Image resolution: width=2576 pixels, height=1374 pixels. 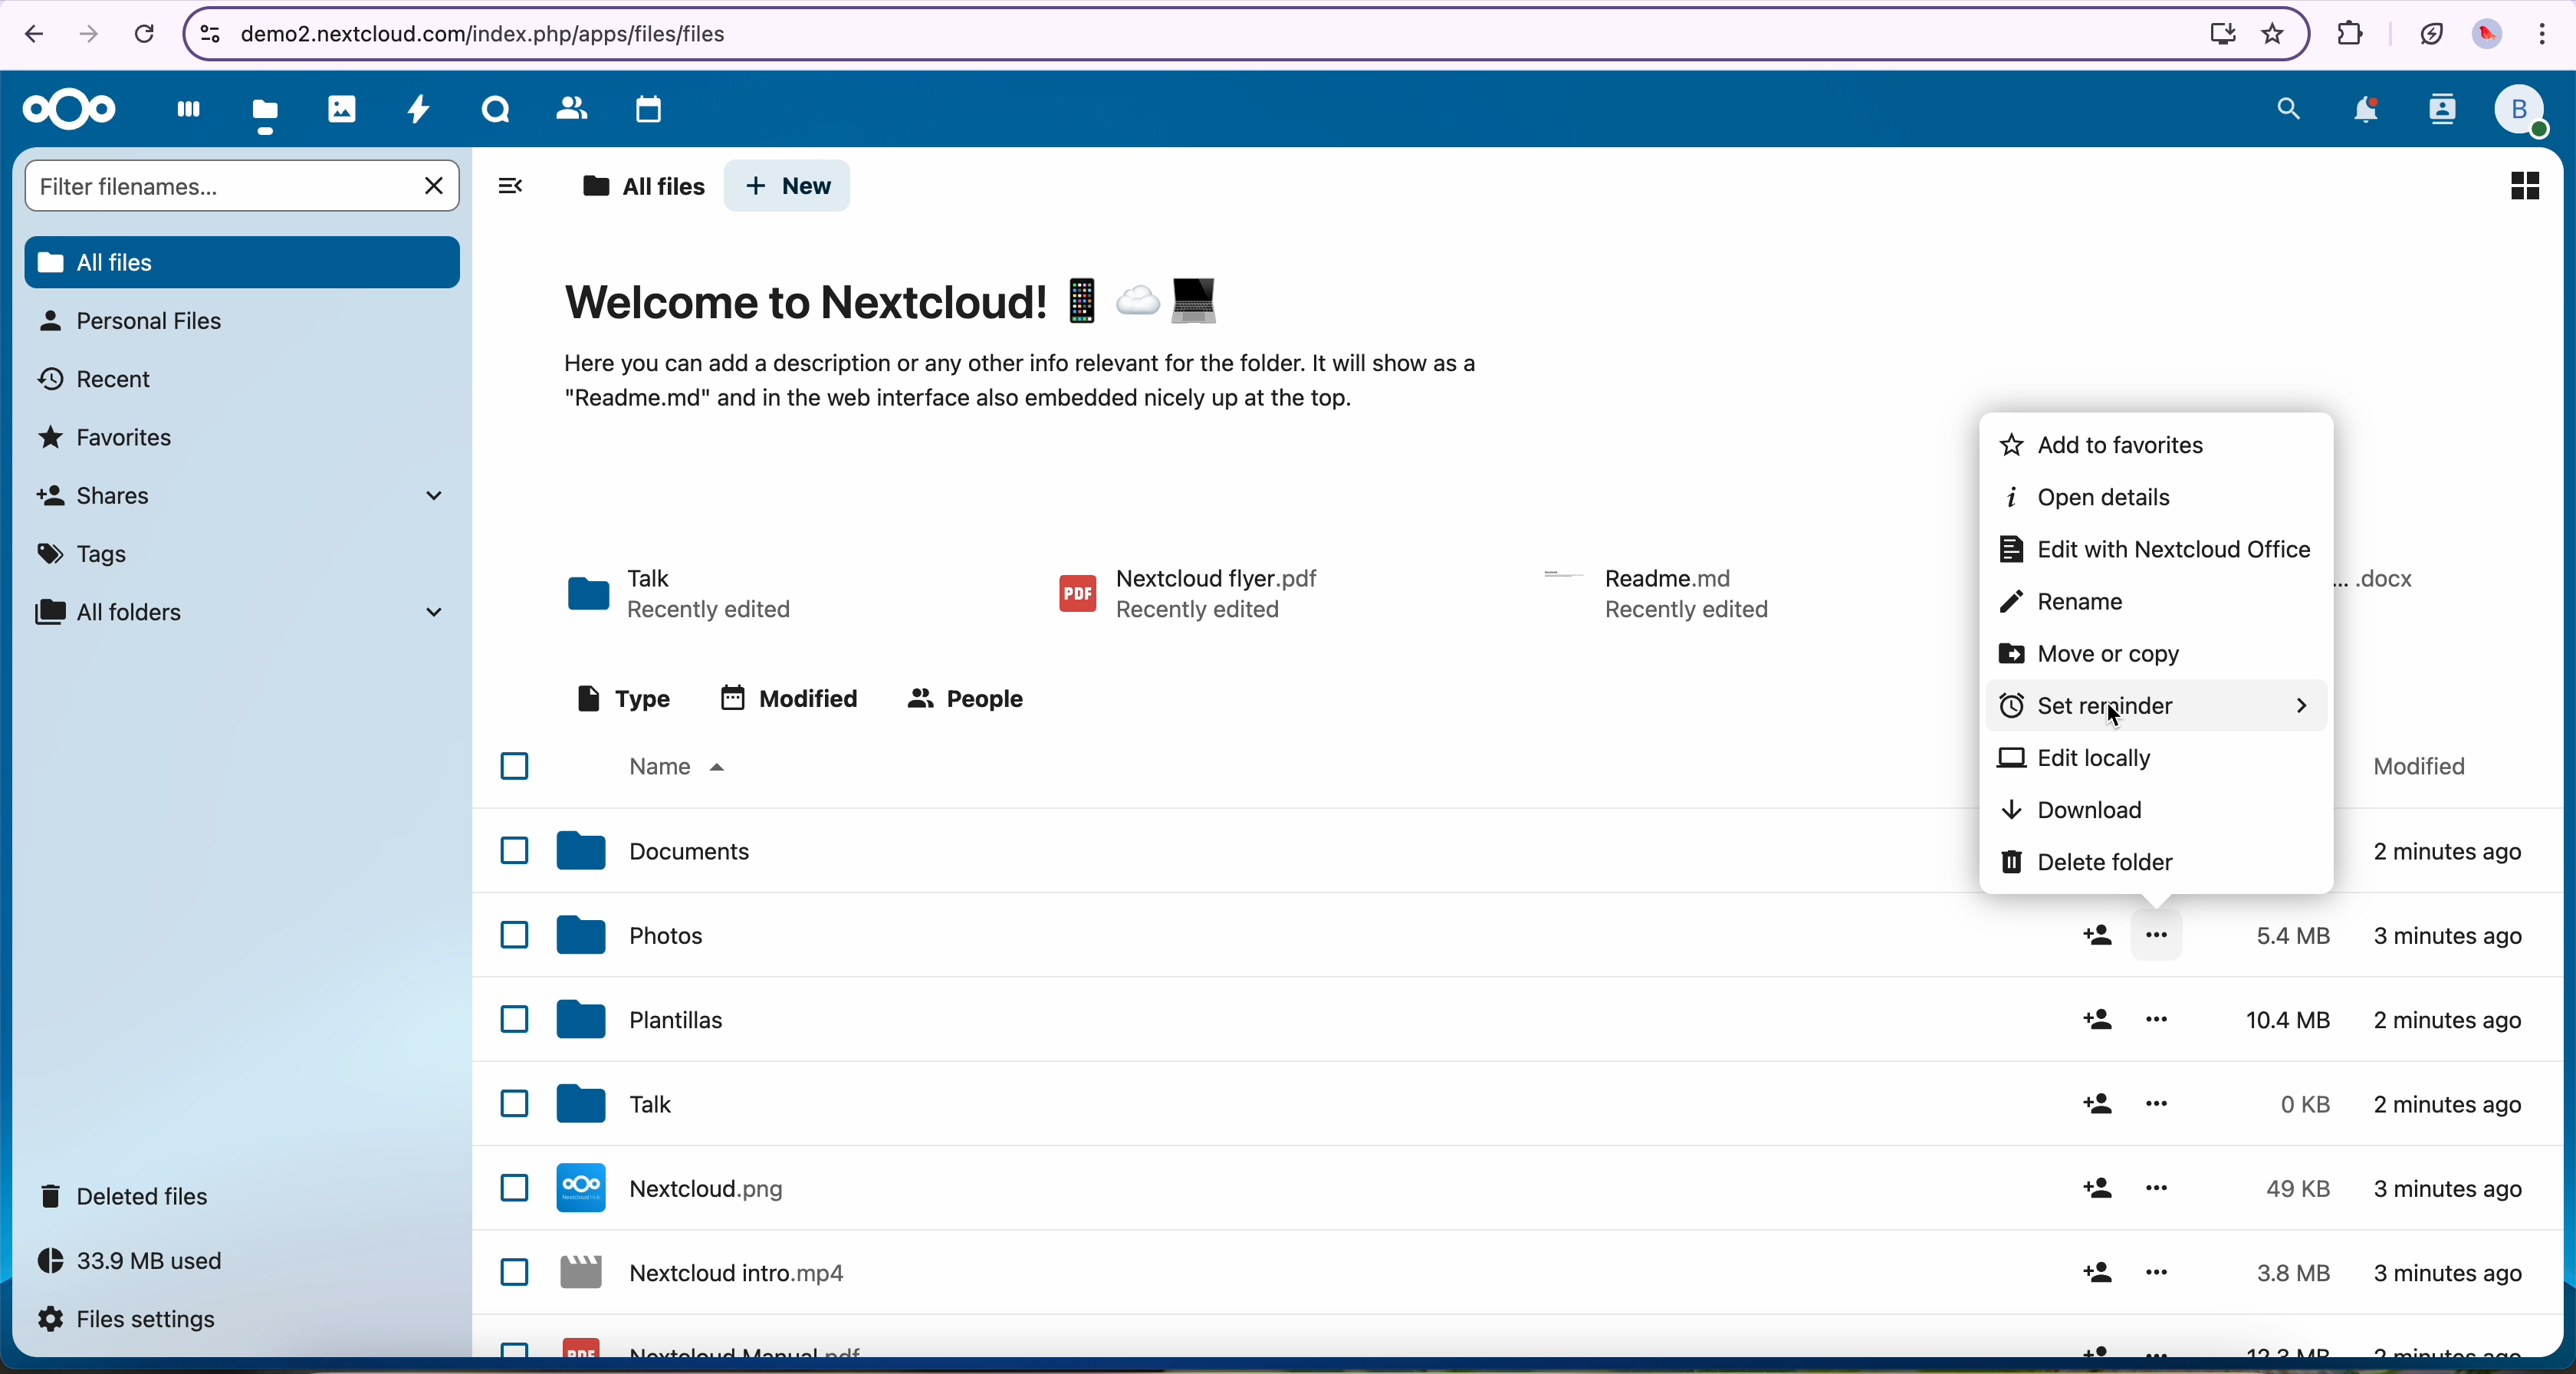 I want to click on share, so click(x=2096, y=1273).